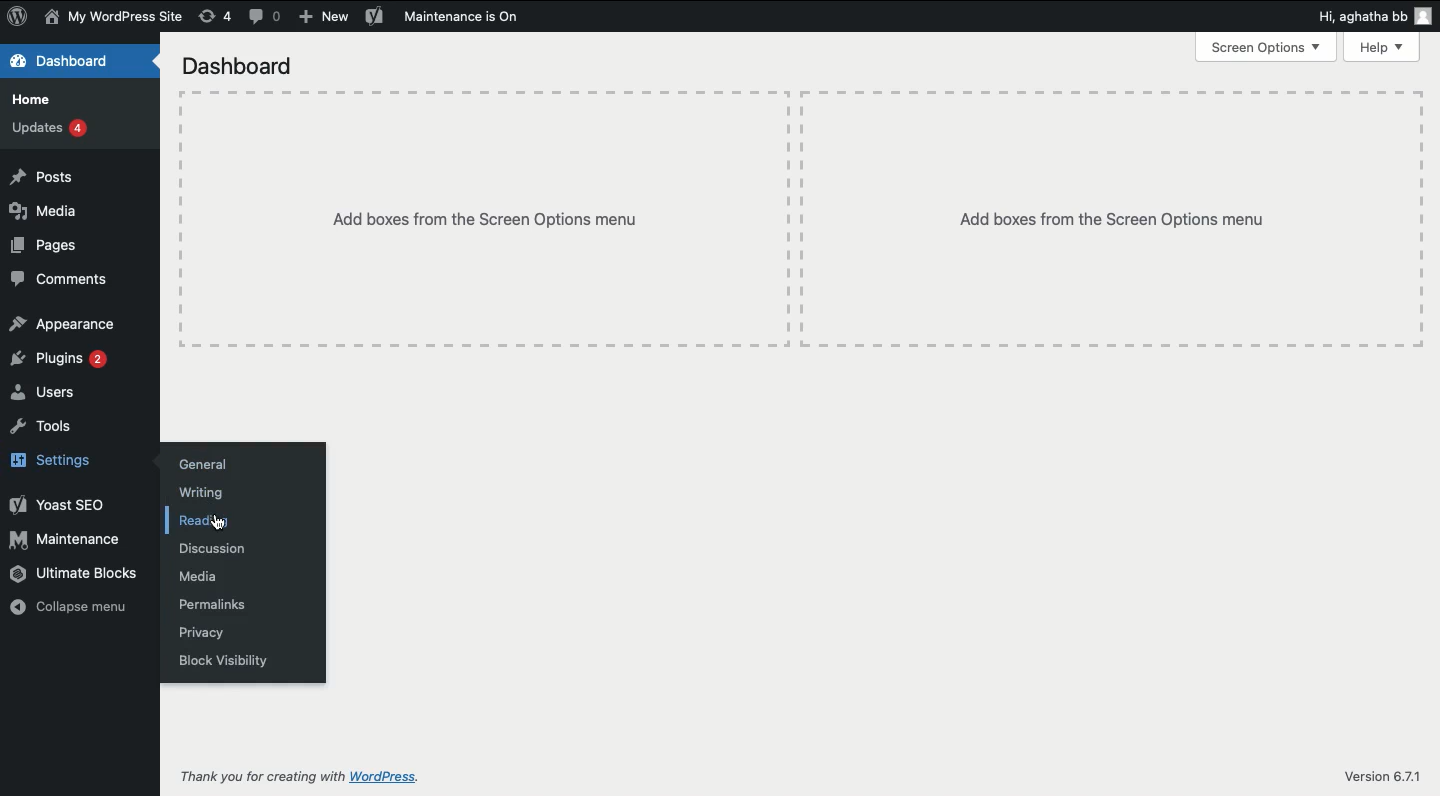 The width and height of the screenshot is (1440, 796). Describe the element at coordinates (33, 99) in the screenshot. I see `home` at that location.